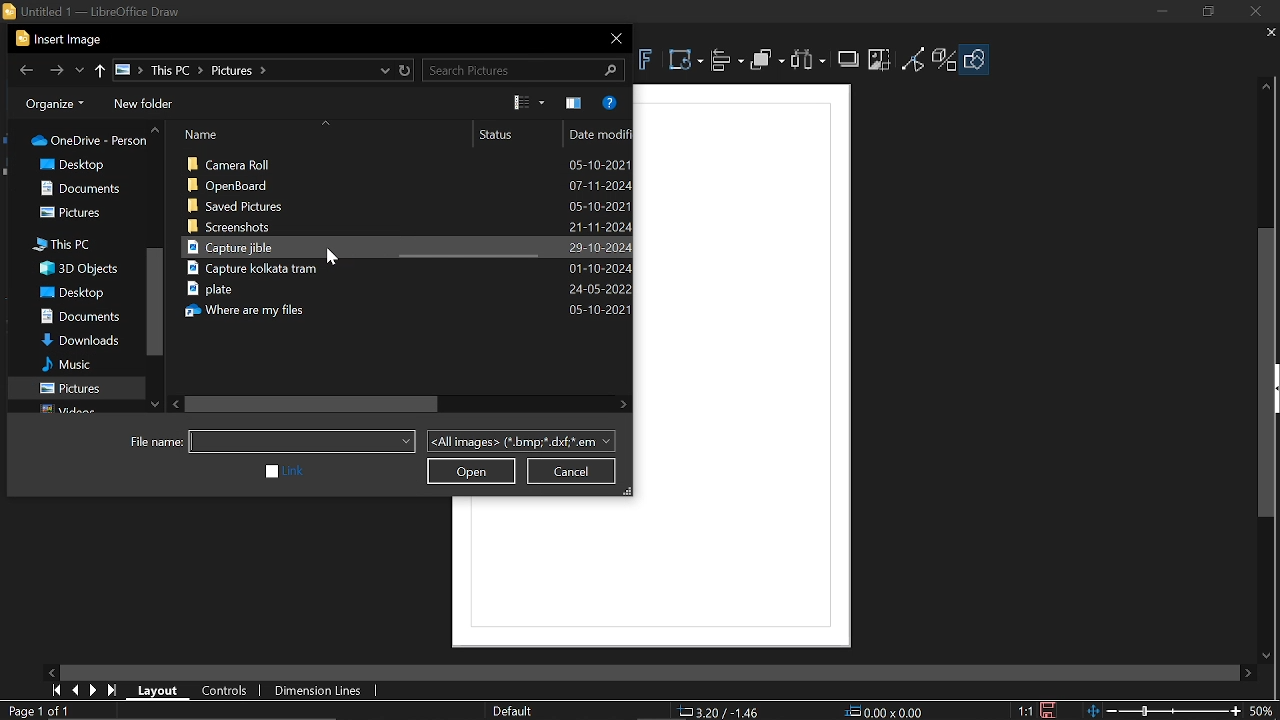 This screenshot has height=720, width=1280. I want to click on Status, so click(492, 130).